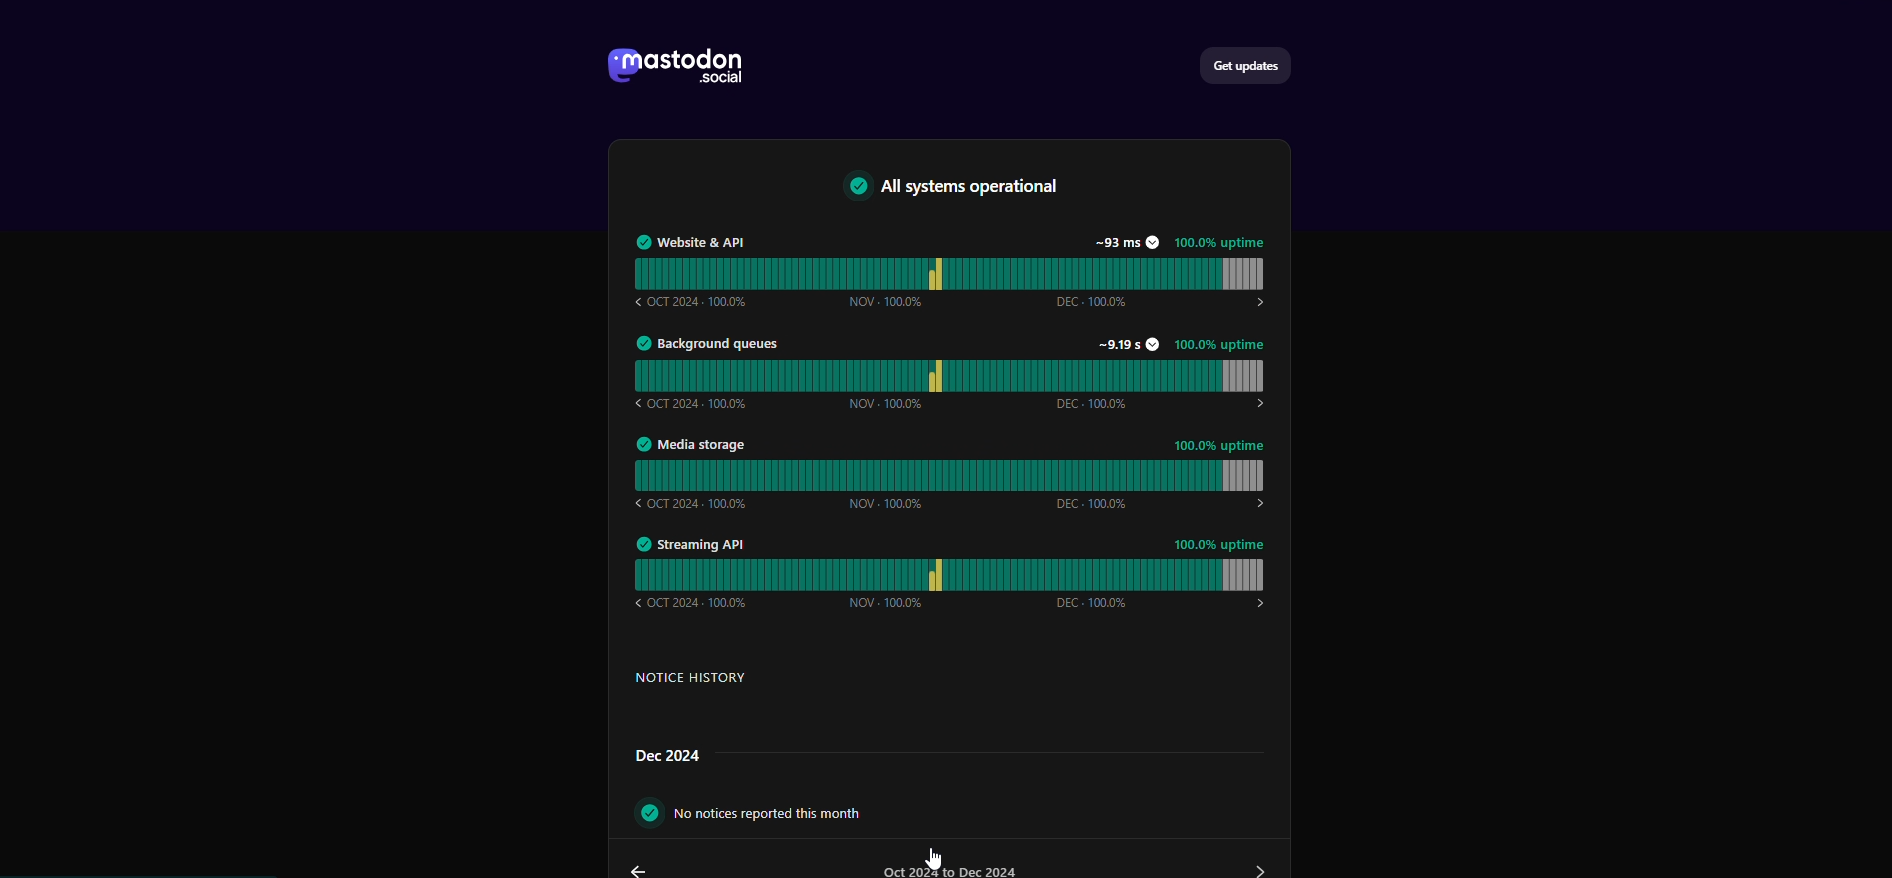 Image resolution: width=1892 pixels, height=878 pixels. I want to click on dec 2024, so click(670, 755).